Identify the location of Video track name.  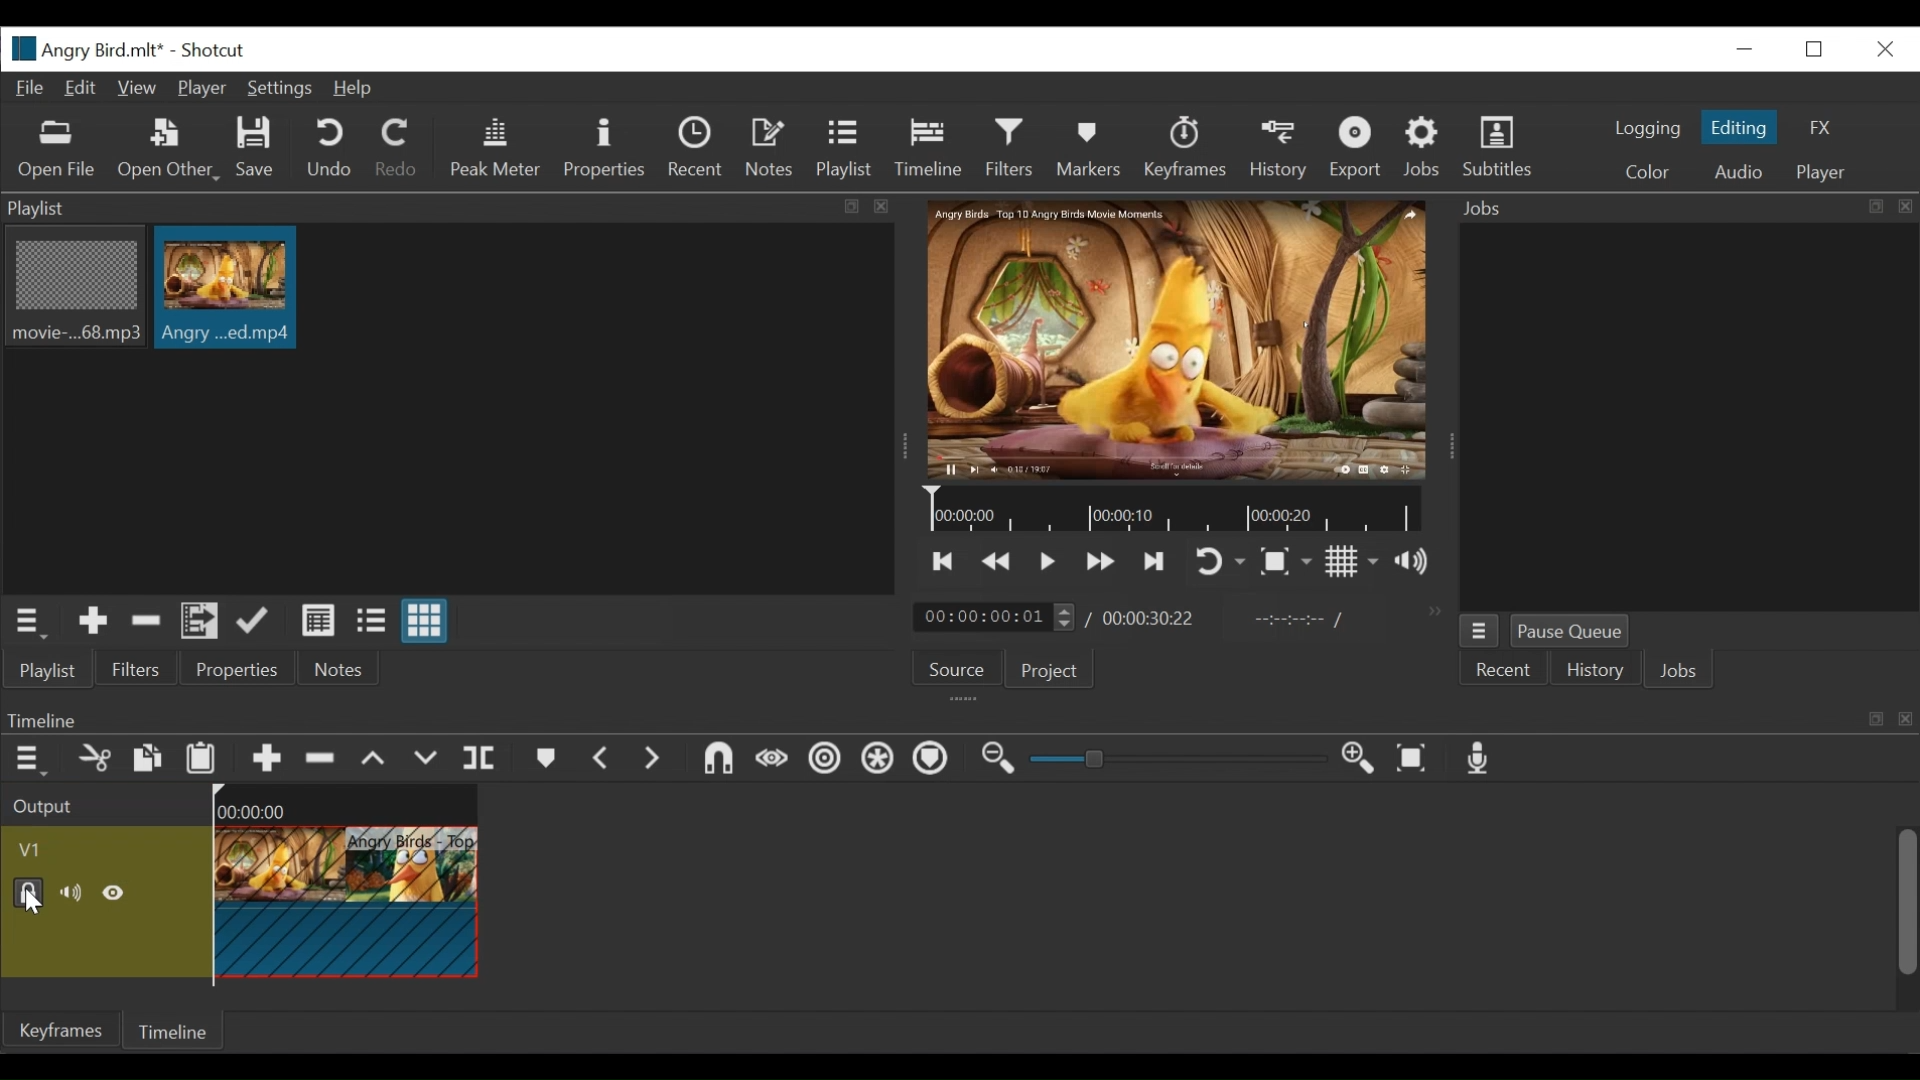
(103, 849).